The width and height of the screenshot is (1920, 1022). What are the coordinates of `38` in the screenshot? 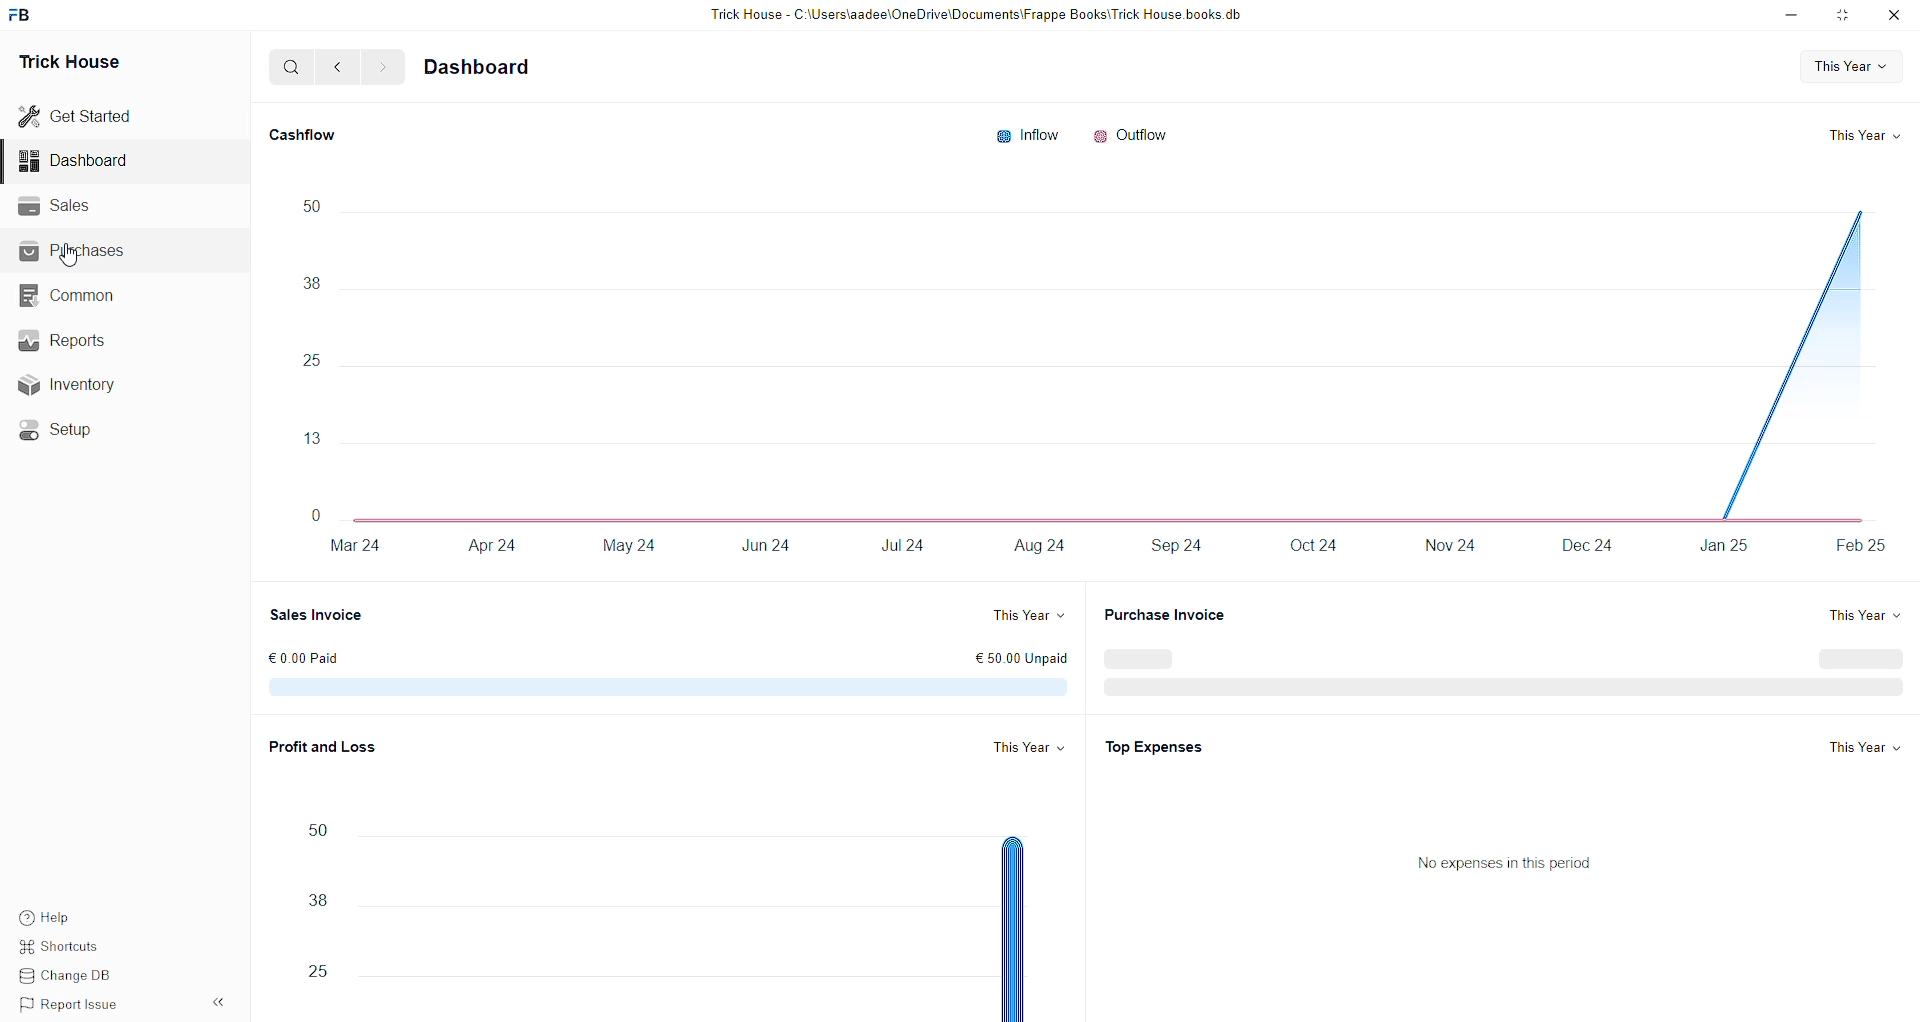 It's located at (311, 283).